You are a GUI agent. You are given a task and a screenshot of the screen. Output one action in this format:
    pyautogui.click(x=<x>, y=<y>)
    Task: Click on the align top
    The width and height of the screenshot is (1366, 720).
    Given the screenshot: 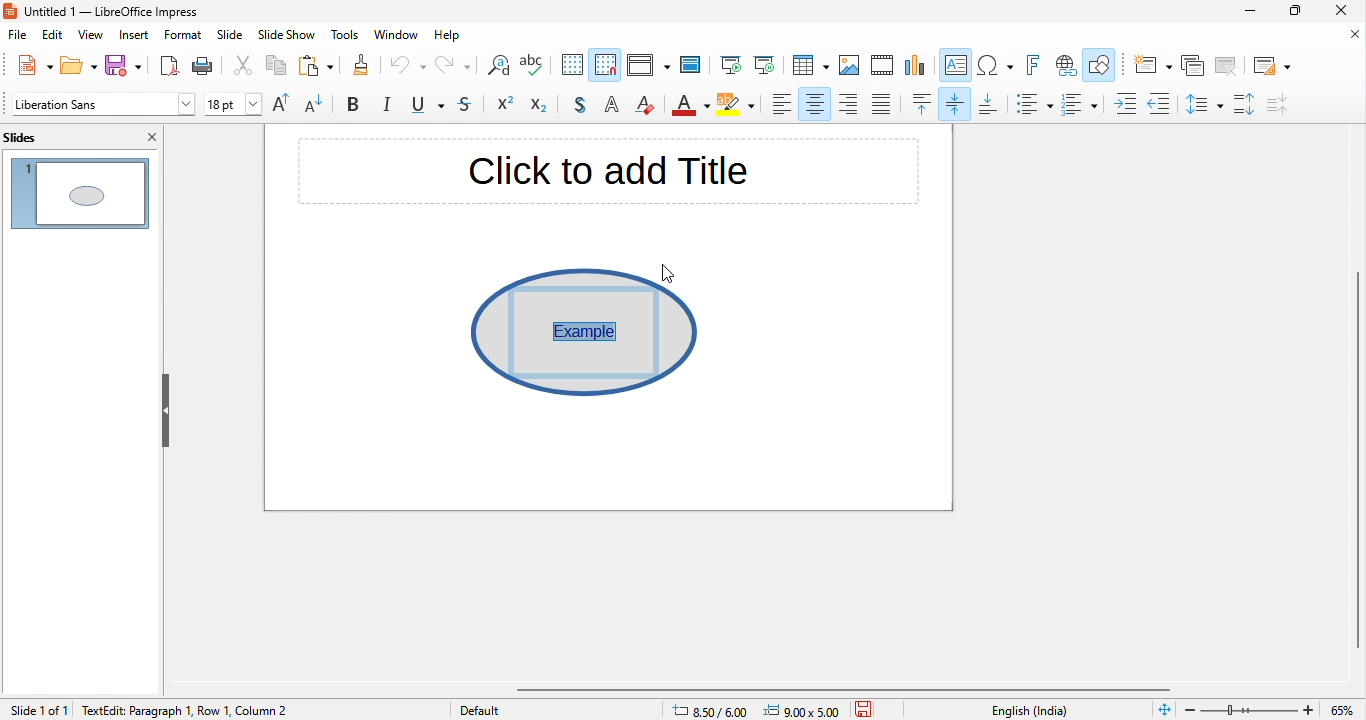 What is the action you would take?
    pyautogui.click(x=923, y=104)
    